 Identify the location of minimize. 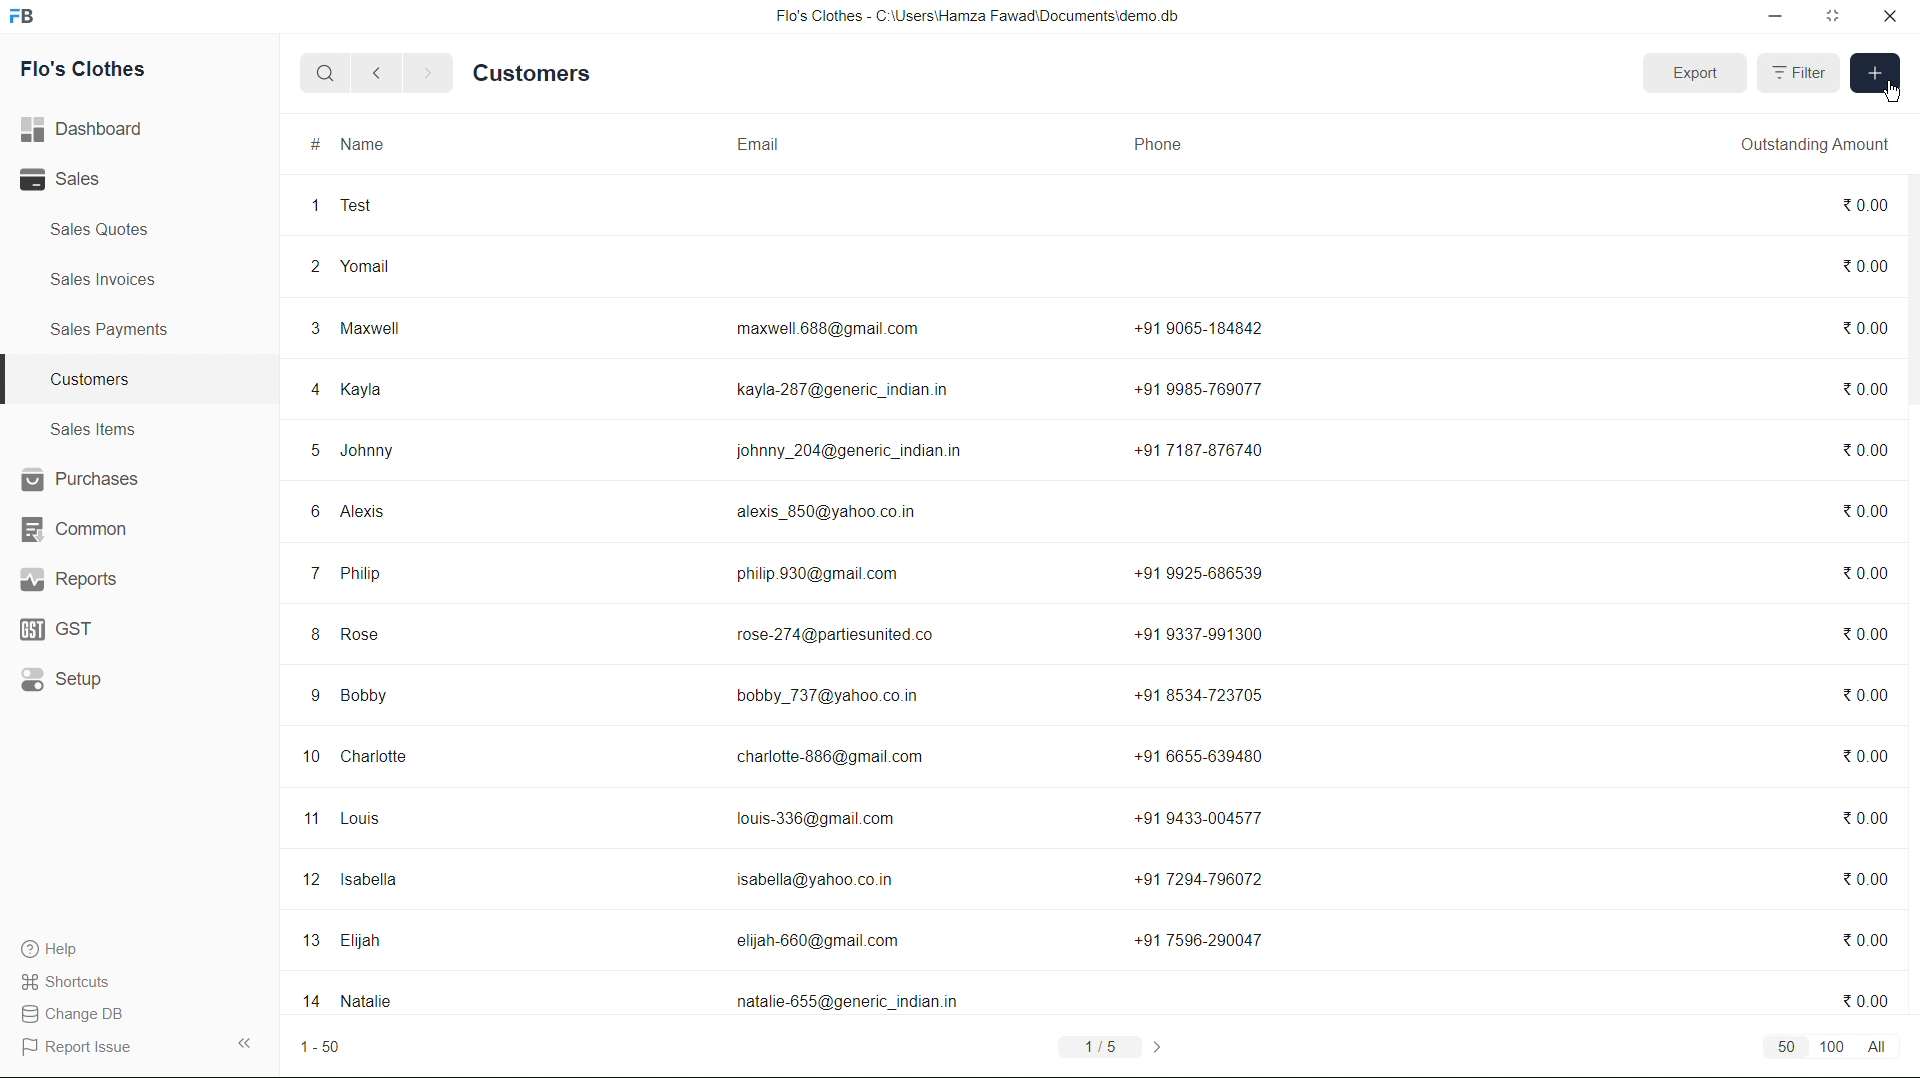
(1770, 18).